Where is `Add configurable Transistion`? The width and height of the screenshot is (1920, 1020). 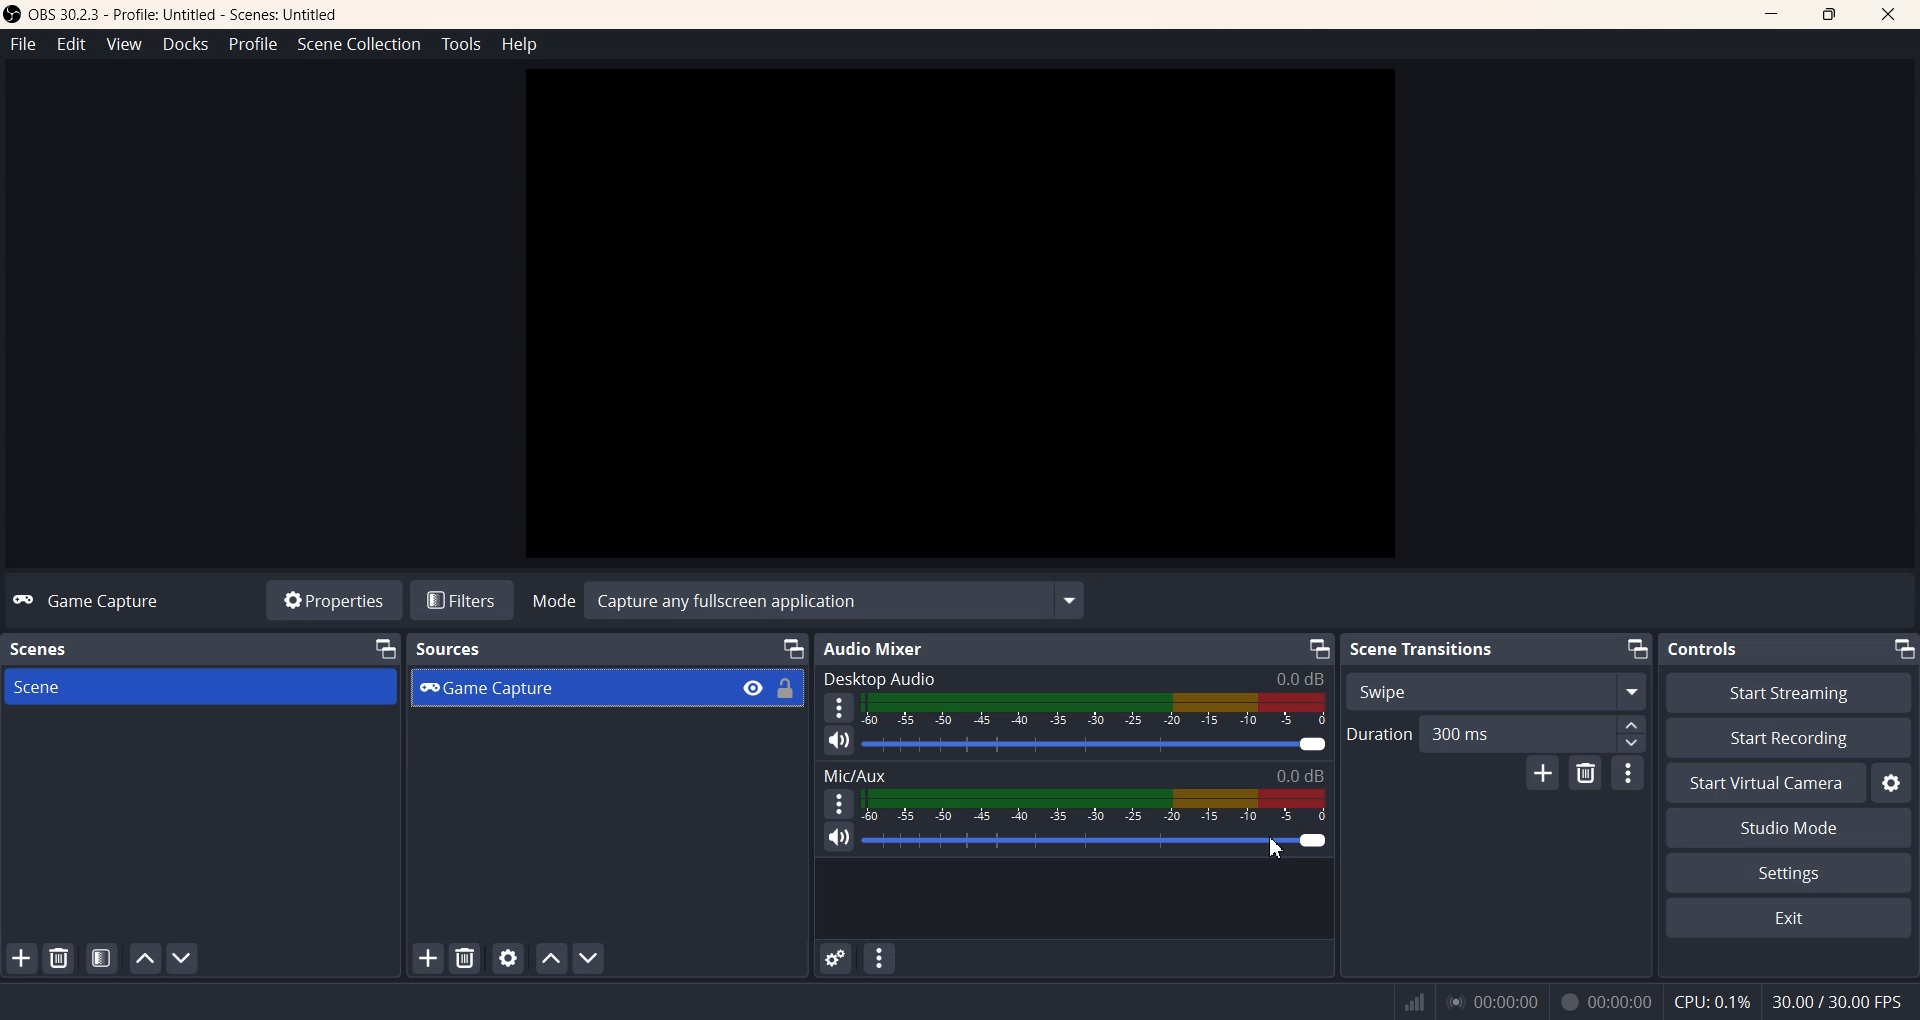 Add configurable Transistion is located at coordinates (1543, 773).